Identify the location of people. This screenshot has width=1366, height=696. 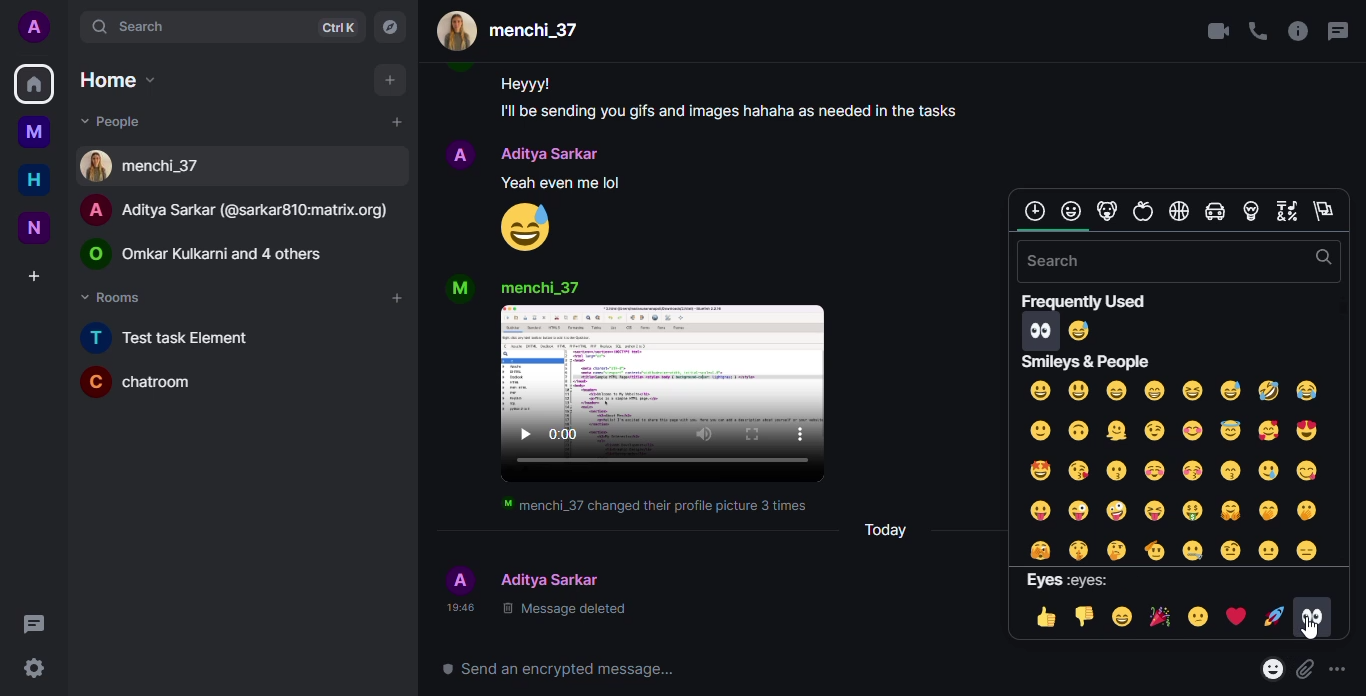
(514, 31).